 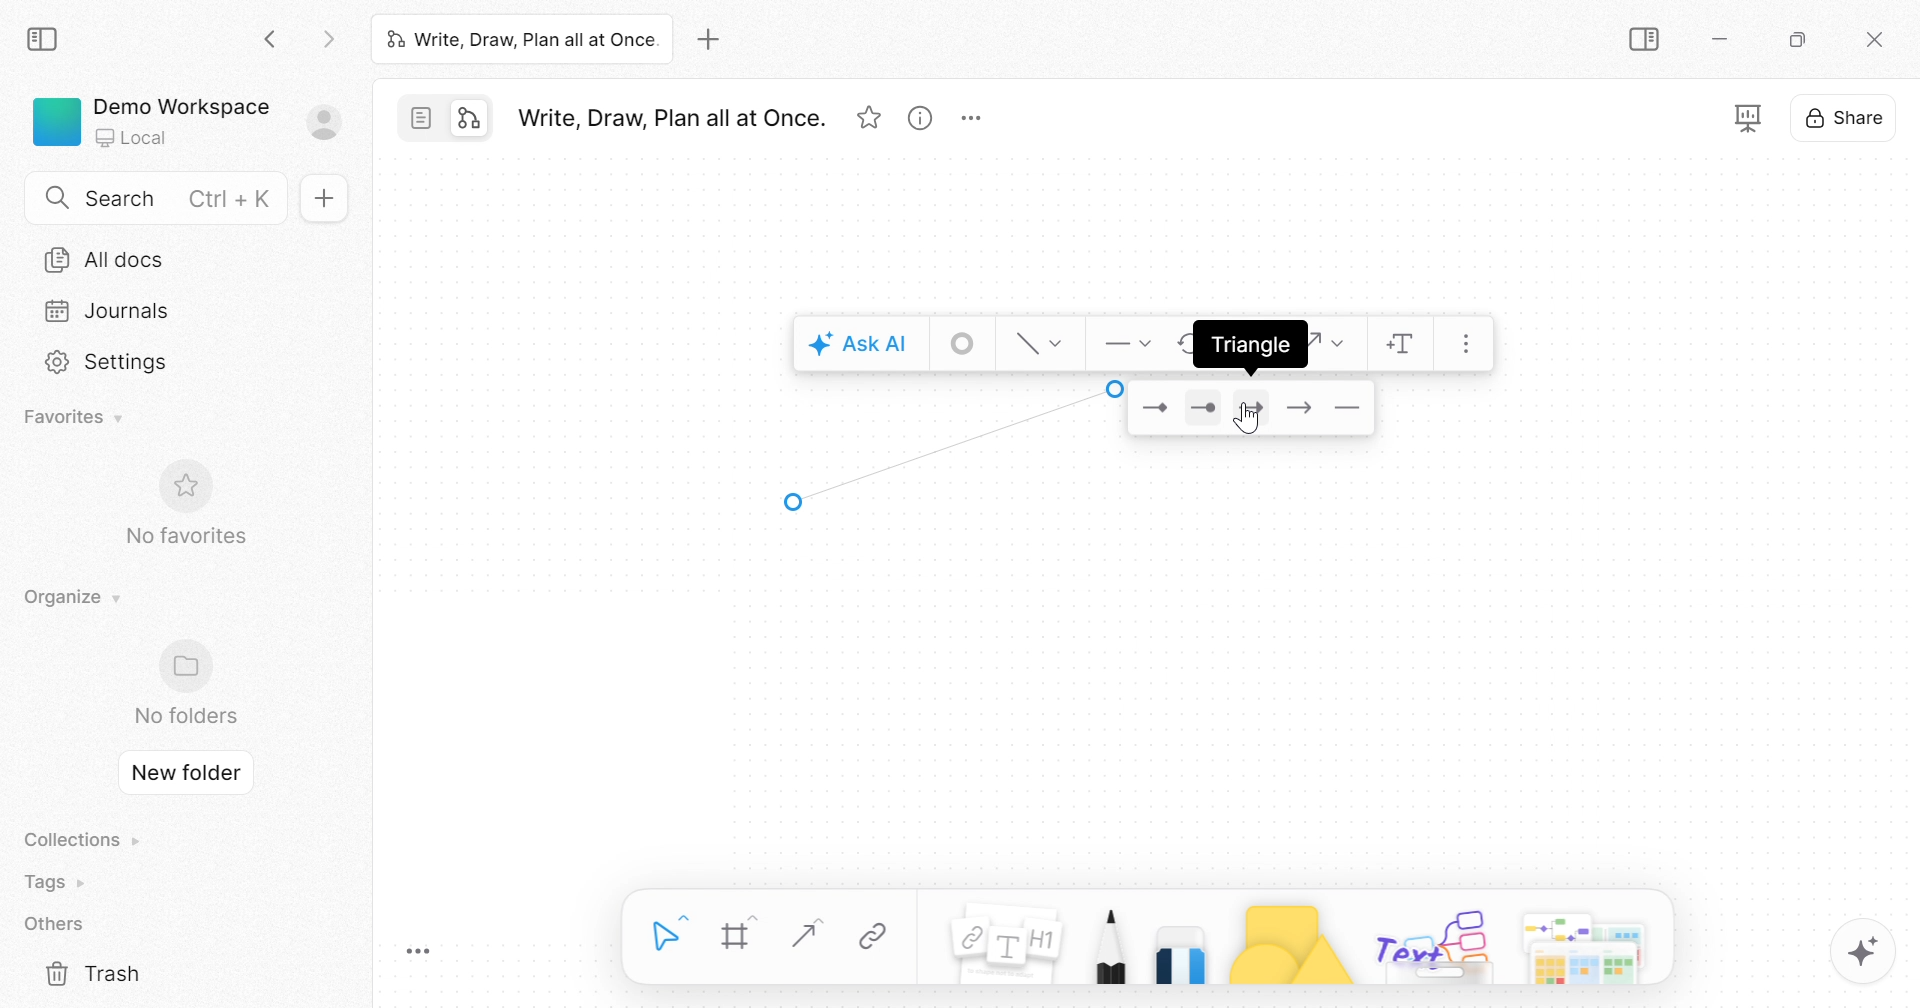 What do you see at coordinates (335, 124) in the screenshot?
I see `Sign in` at bounding box center [335, 124].